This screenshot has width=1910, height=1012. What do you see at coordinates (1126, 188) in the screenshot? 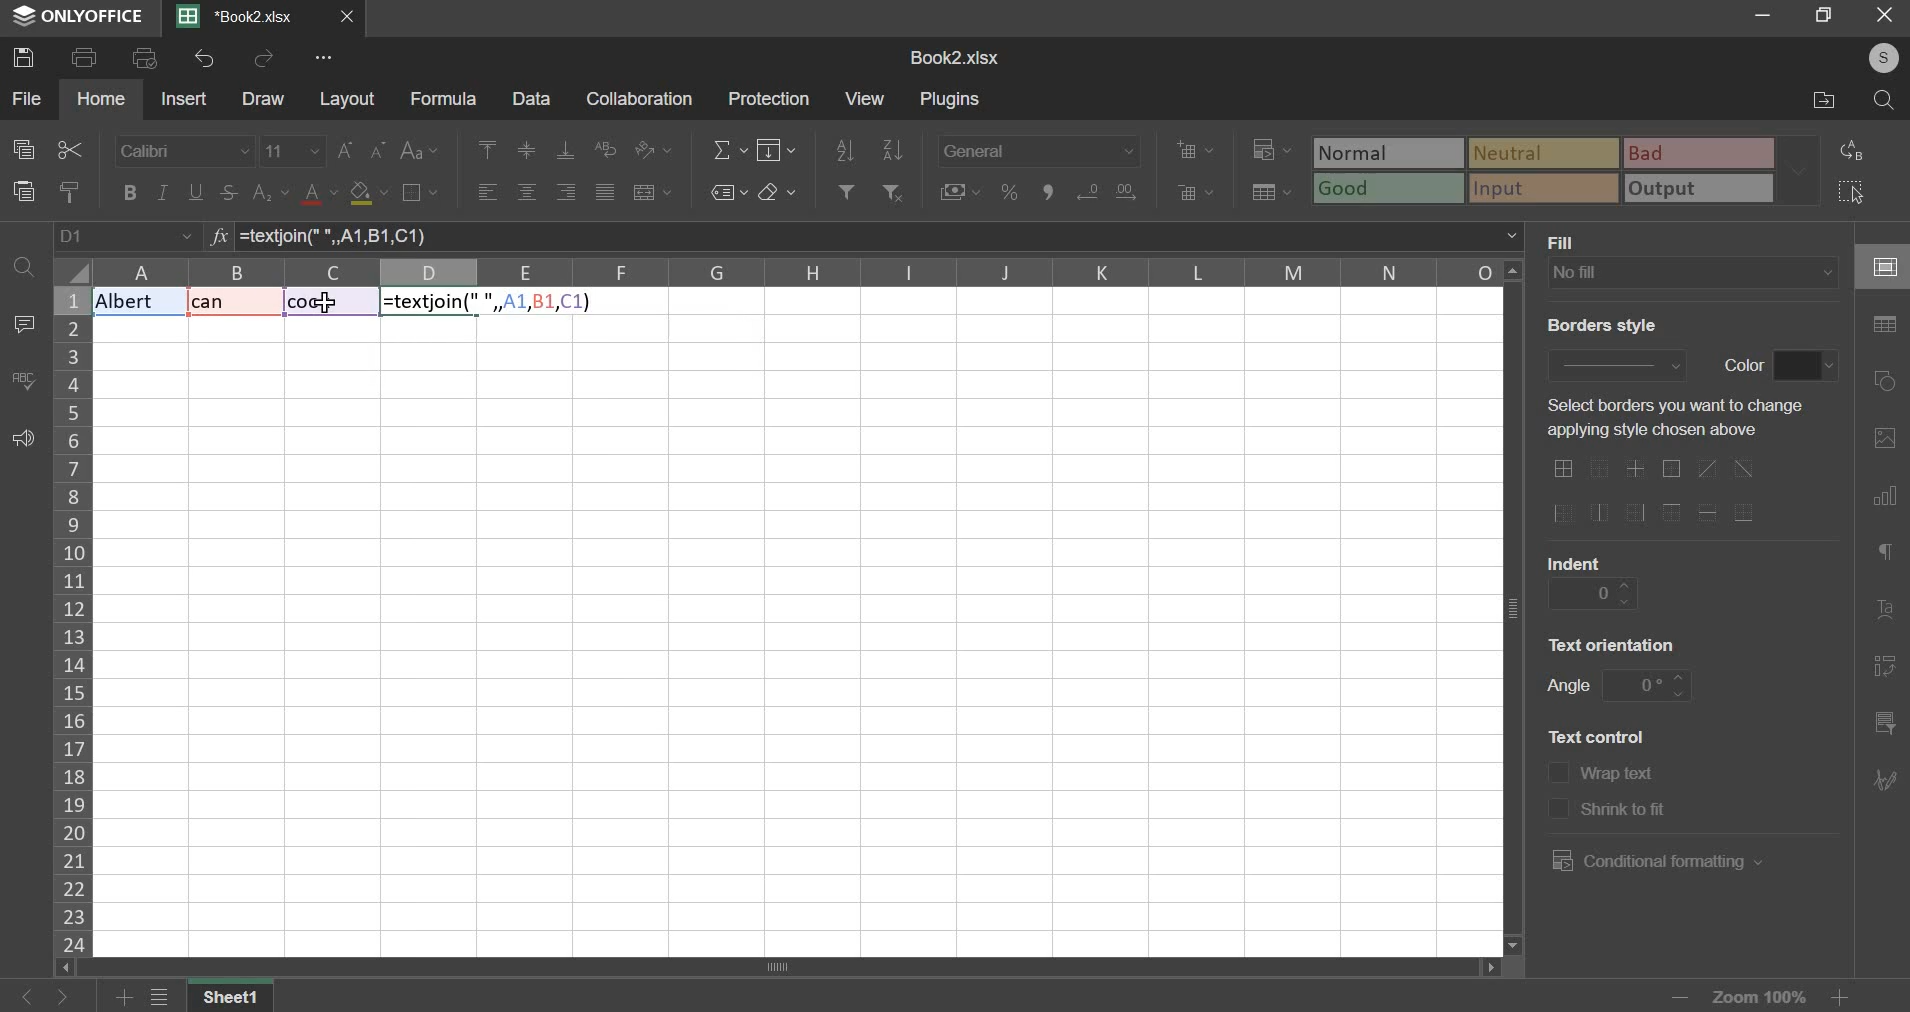
I see `decrease decimals` at bounding box center [1126, 188].